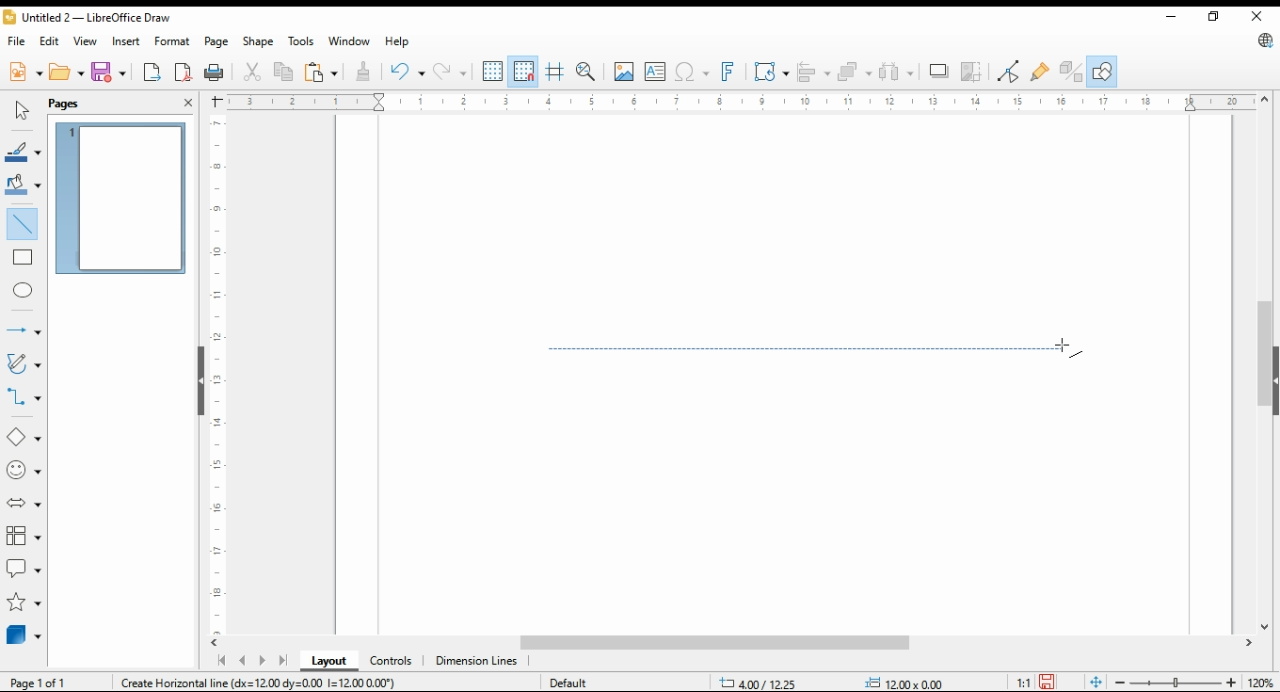 The width and height of the screenshot is (1280, 692). Describe the element at coordinates (22, 256) in the screenshot. I see `rectangle` at that location.